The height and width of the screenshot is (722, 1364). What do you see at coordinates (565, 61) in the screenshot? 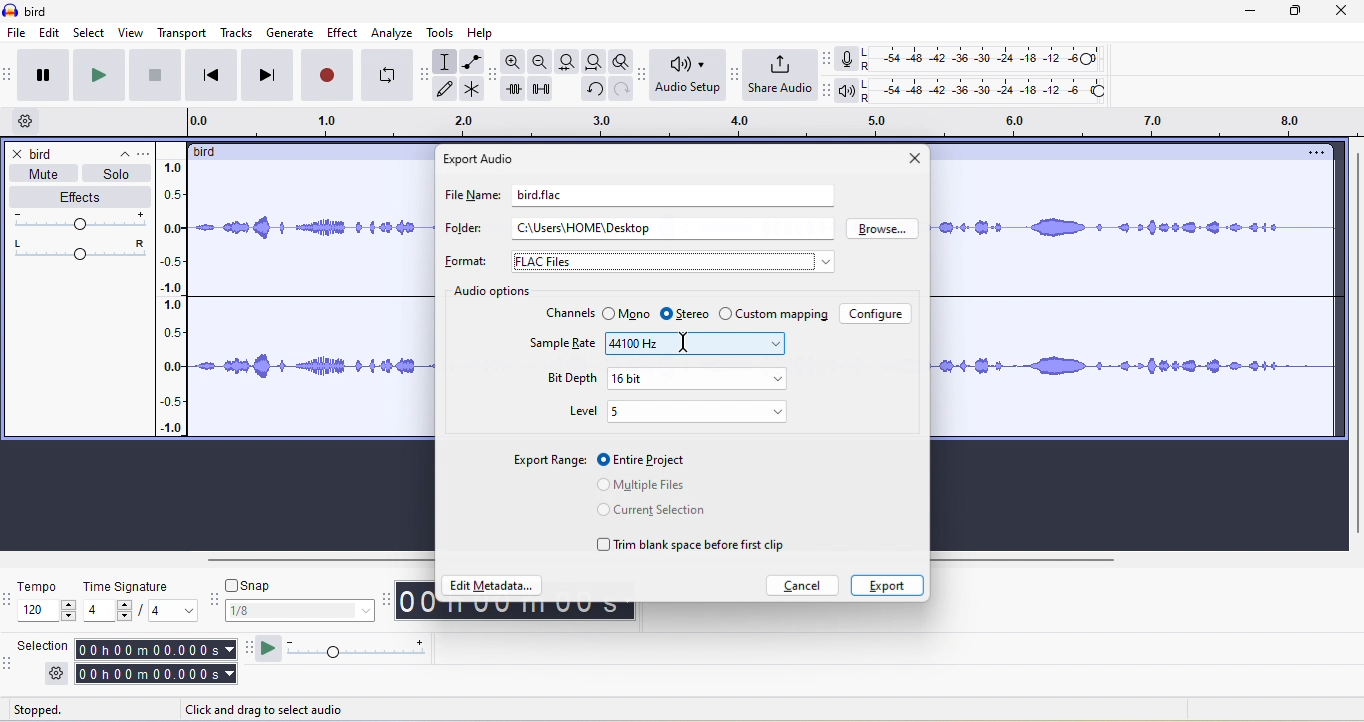
I see `fit selection to width` at bounding box center [565, 61].